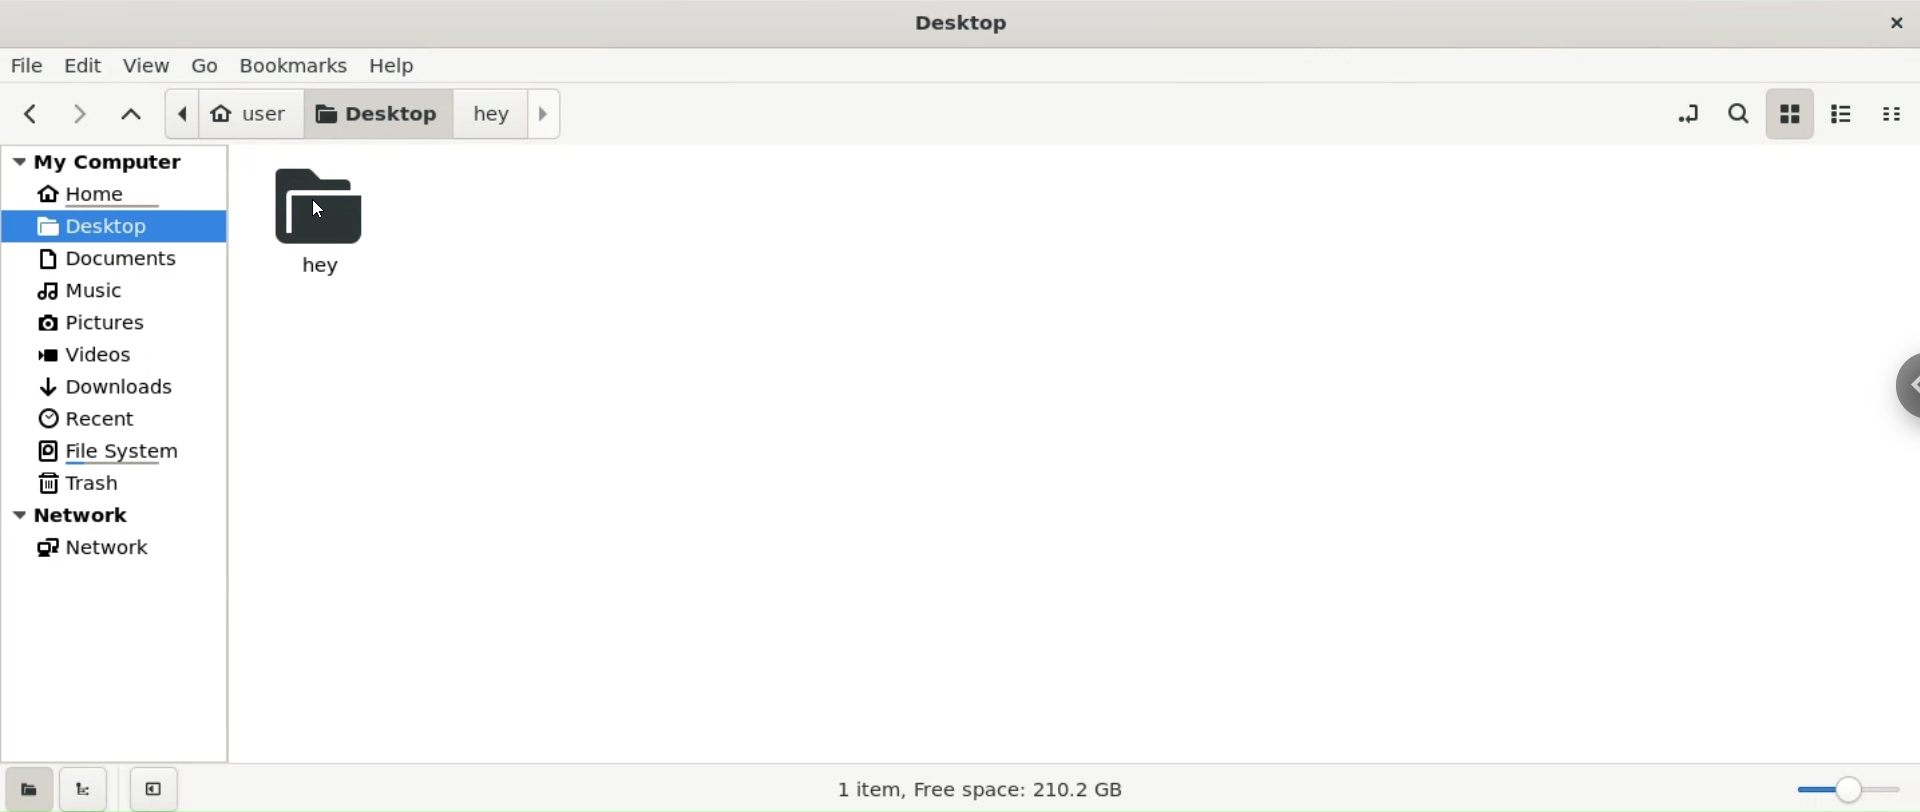  What do you see at coordinates (82, 789) in the screenshot?
I see `show treeview` at bounding box center [82, 789].